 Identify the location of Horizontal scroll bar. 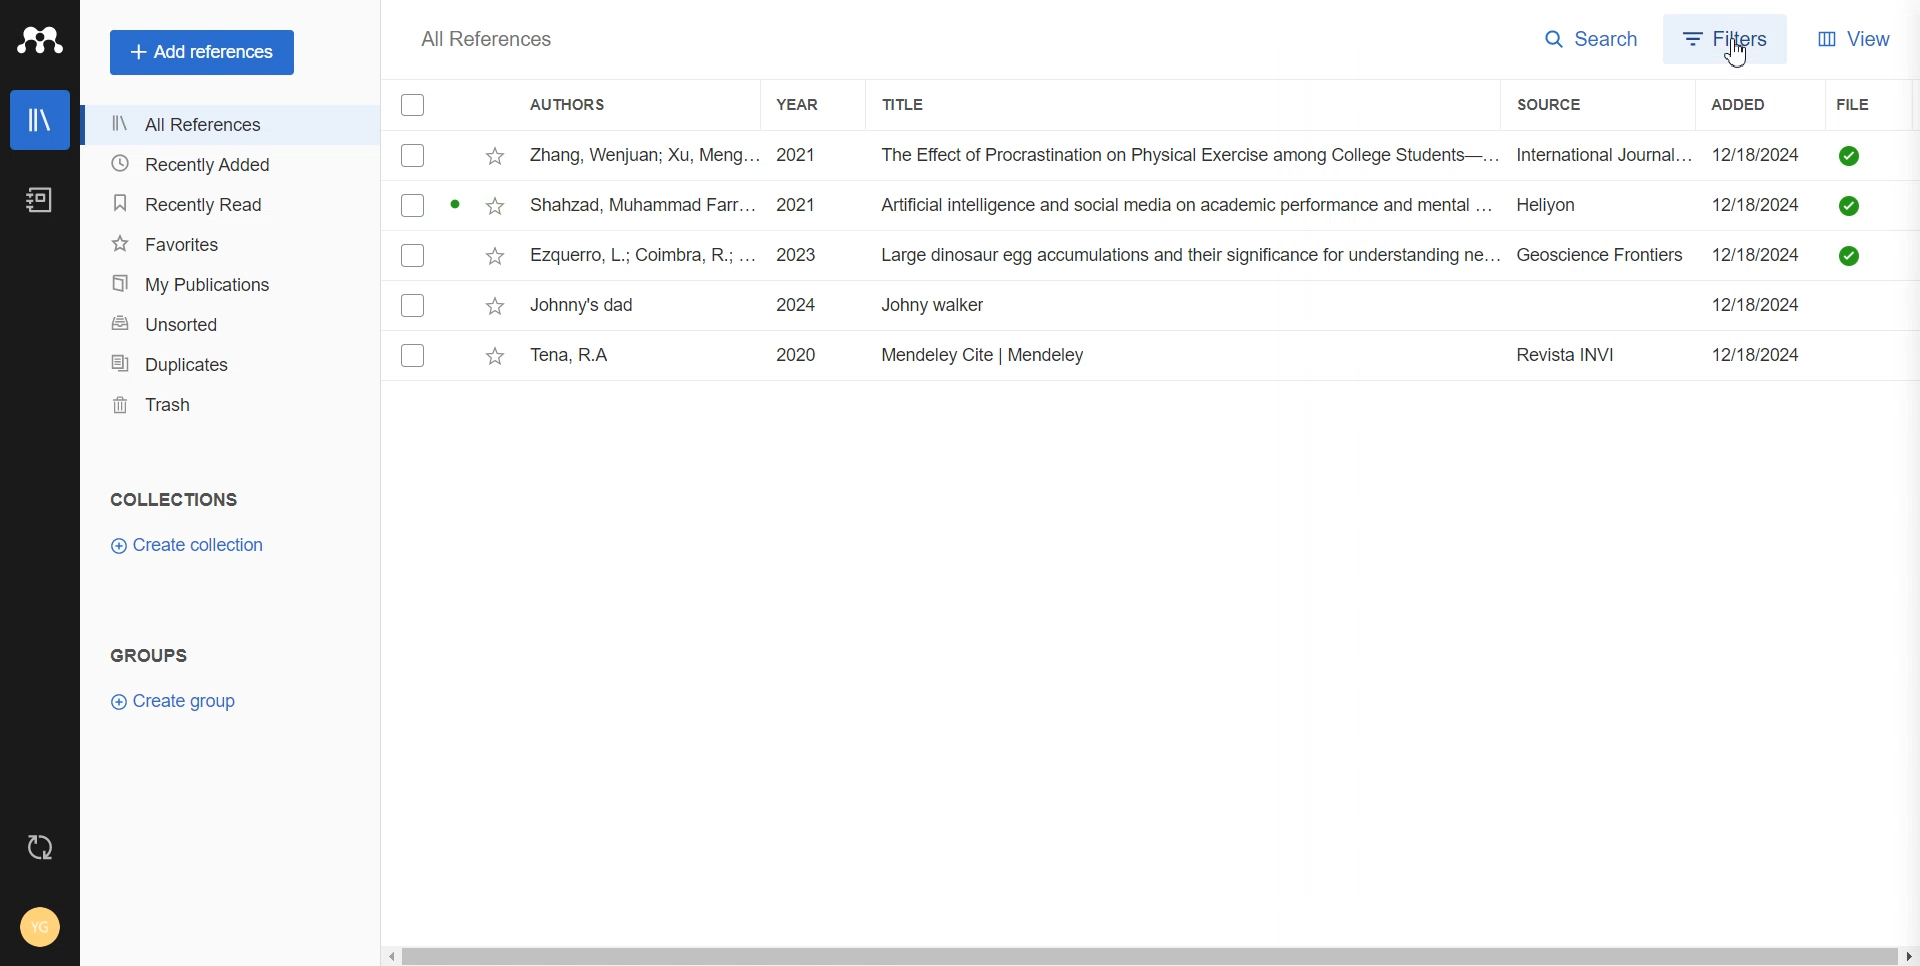
(1133, 952).